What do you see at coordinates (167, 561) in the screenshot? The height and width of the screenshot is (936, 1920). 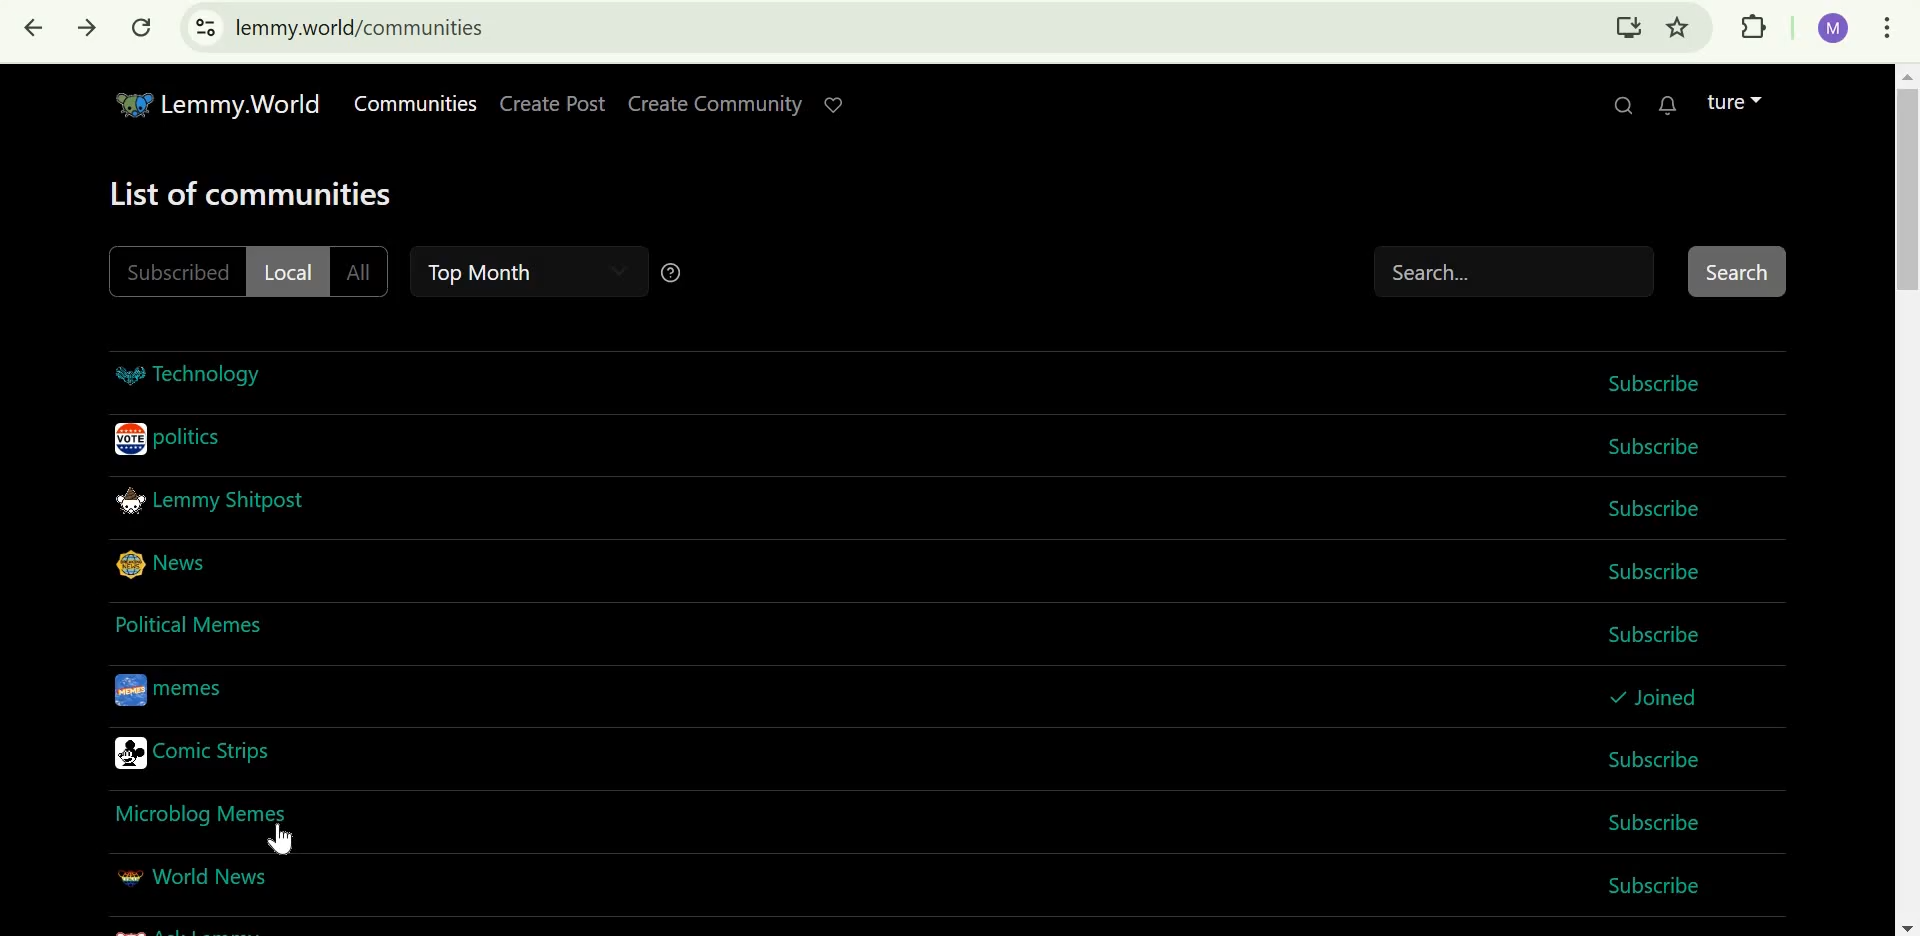 I see `news` at bounding box center [167, 561].